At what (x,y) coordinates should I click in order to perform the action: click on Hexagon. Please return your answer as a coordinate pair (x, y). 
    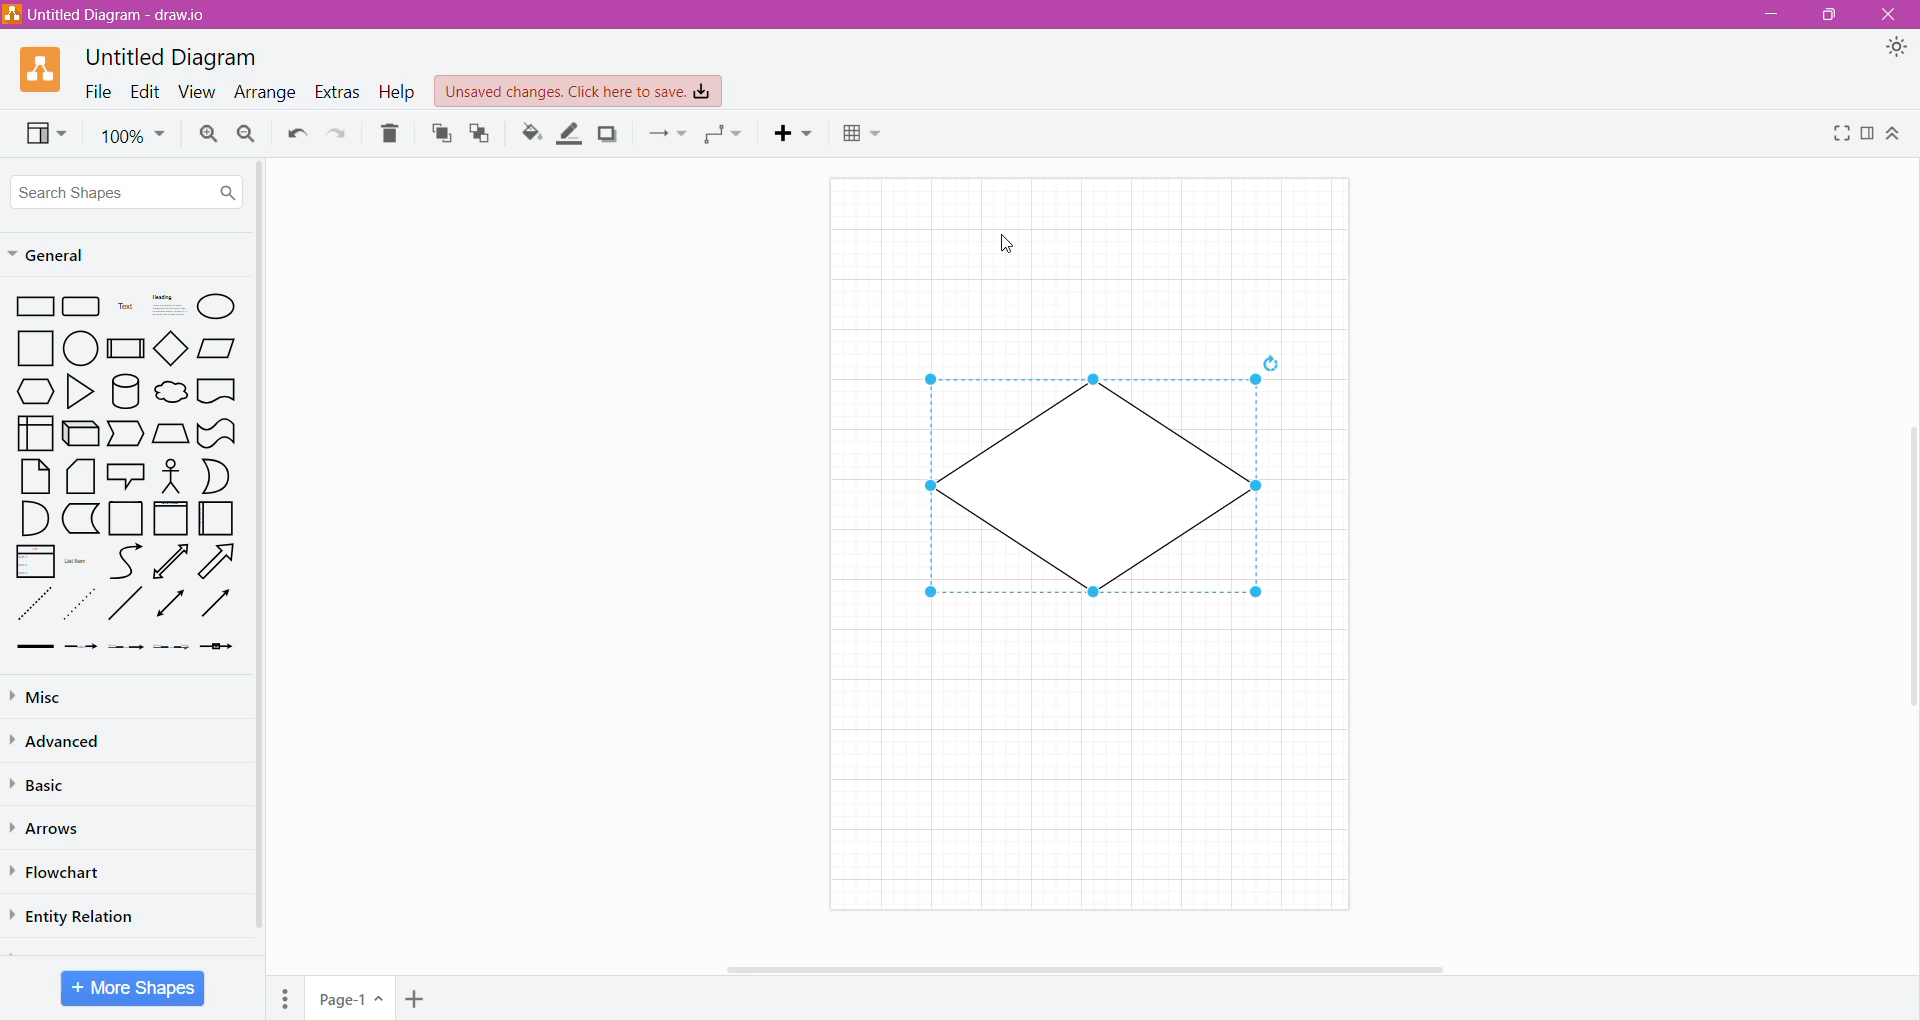
    Looking at the image, I should click on (35, 391).